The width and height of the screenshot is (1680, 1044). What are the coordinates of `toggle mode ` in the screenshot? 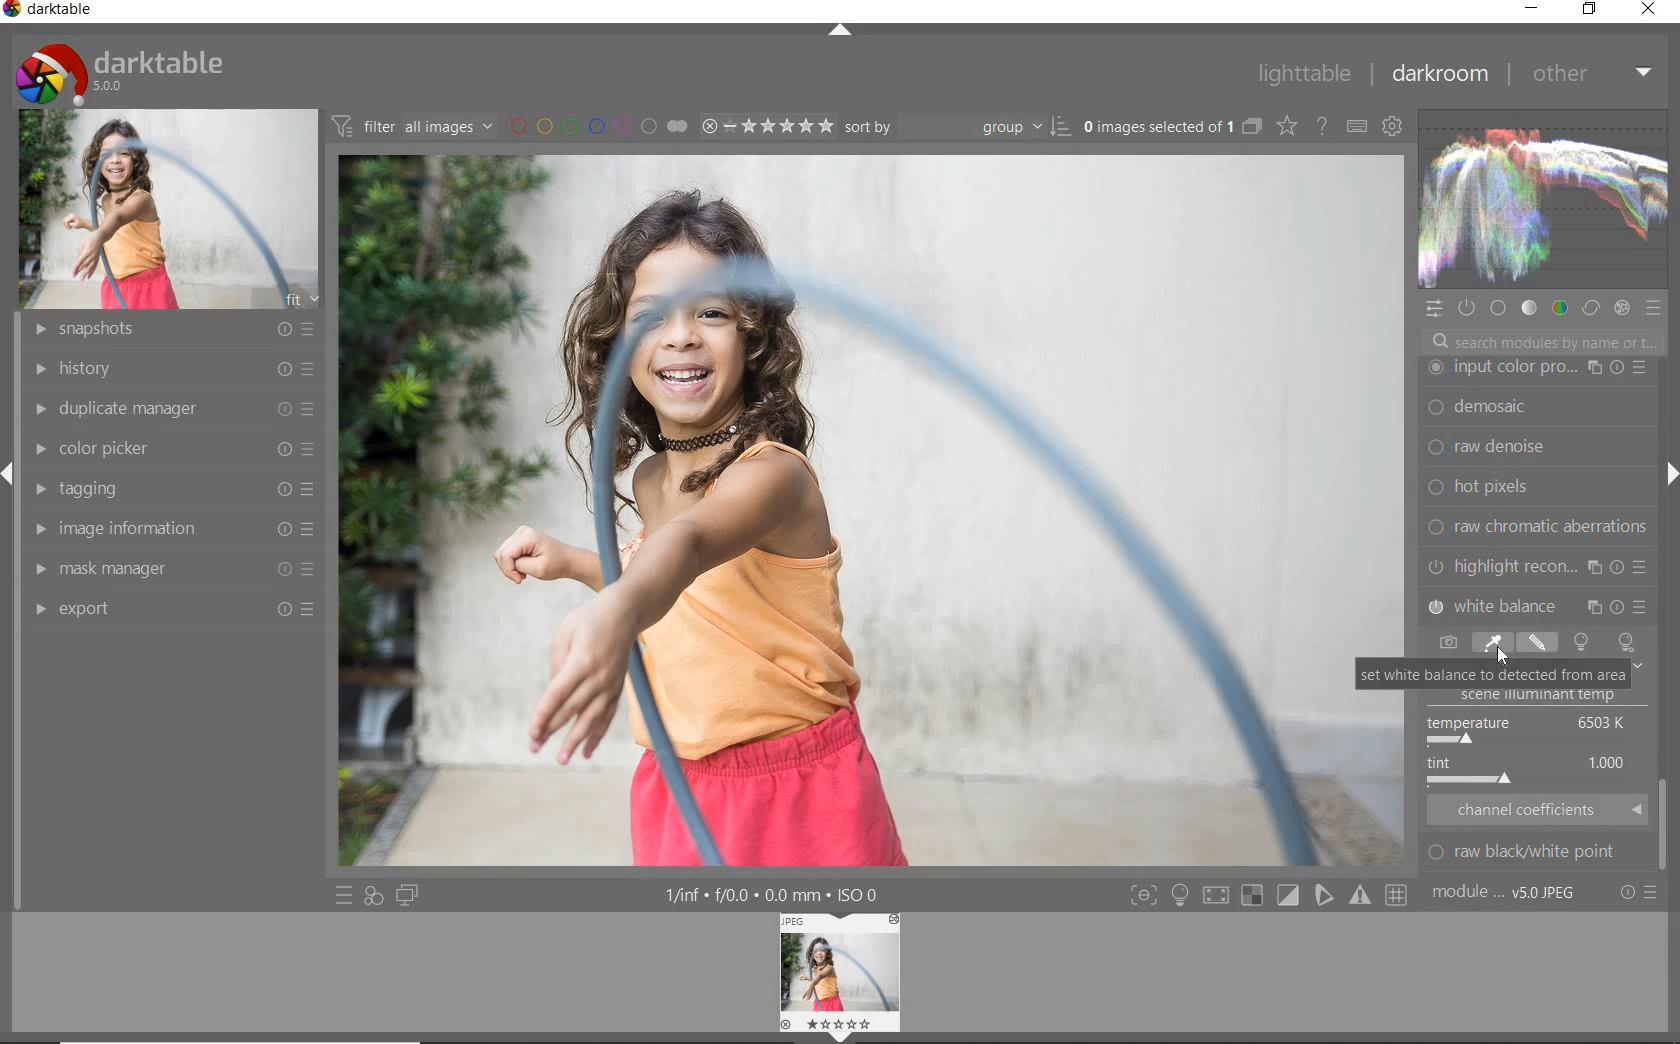 It's located at (1399, 895).